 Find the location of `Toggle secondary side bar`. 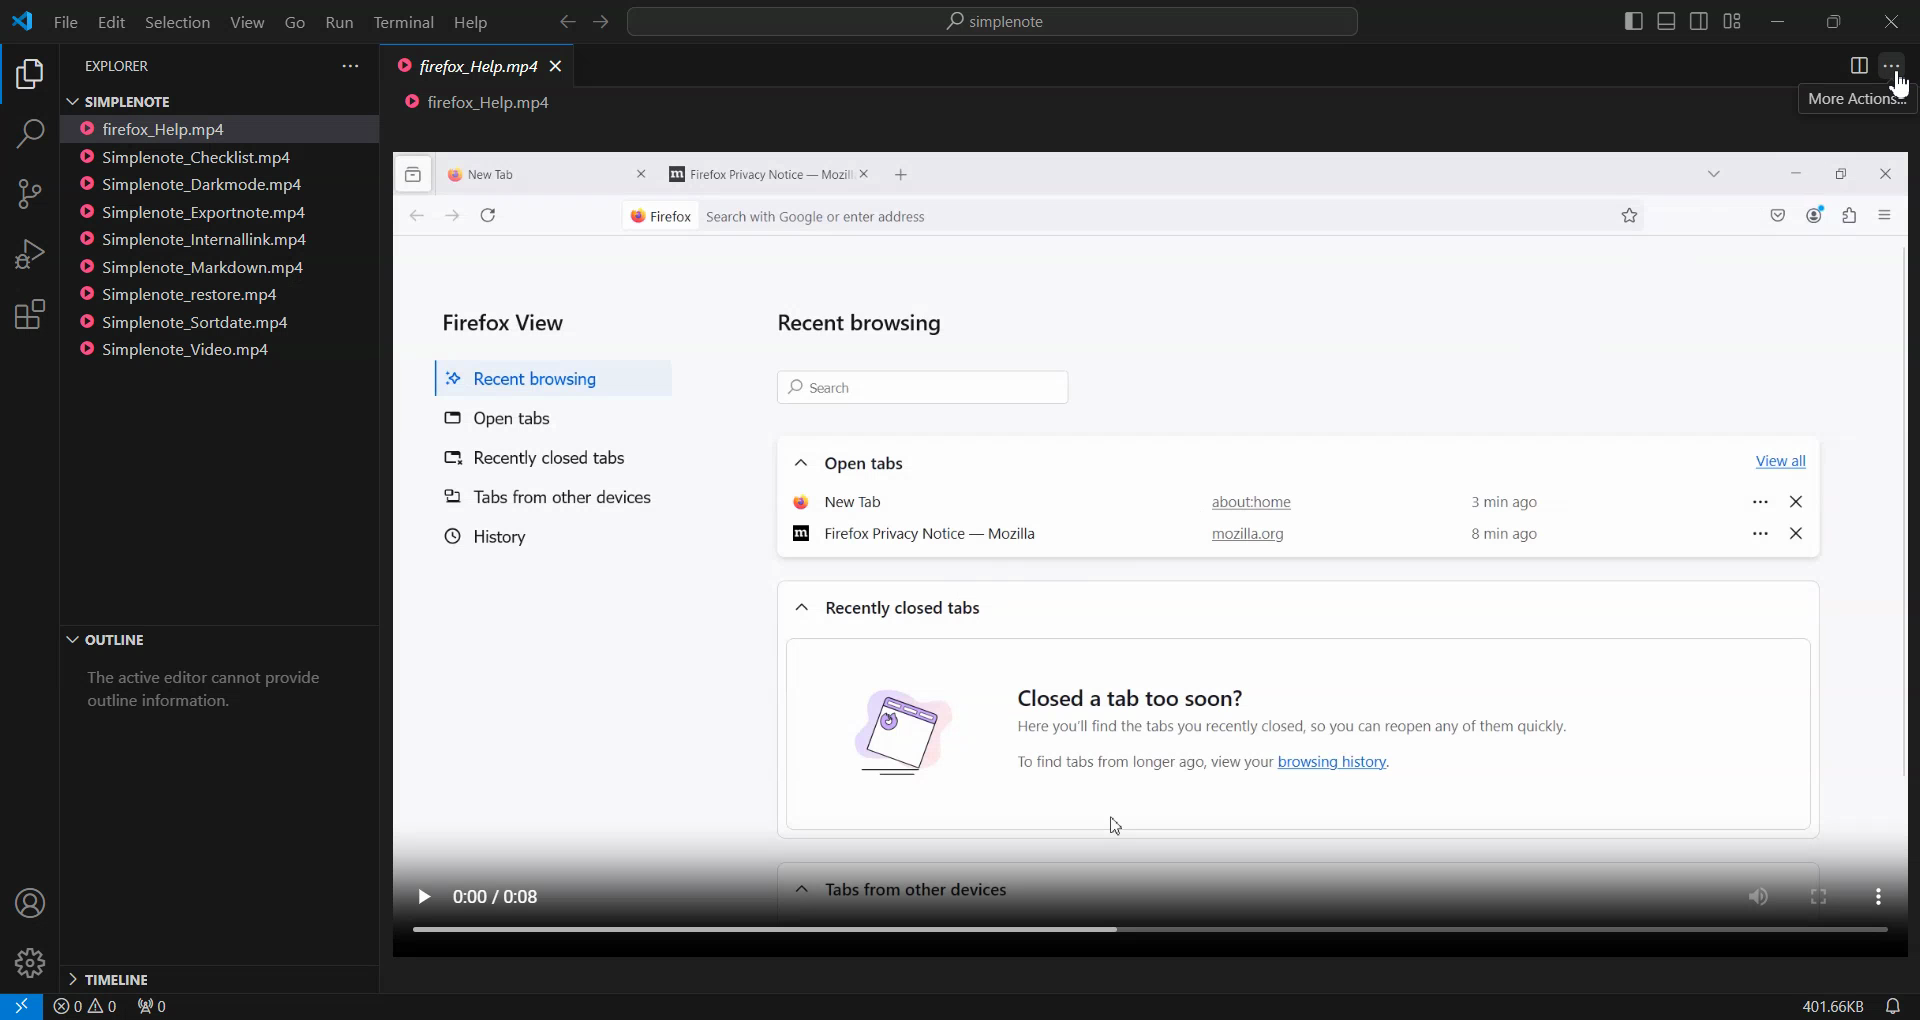

Toggle secondary side bar is located at coordinates (1698, 21).